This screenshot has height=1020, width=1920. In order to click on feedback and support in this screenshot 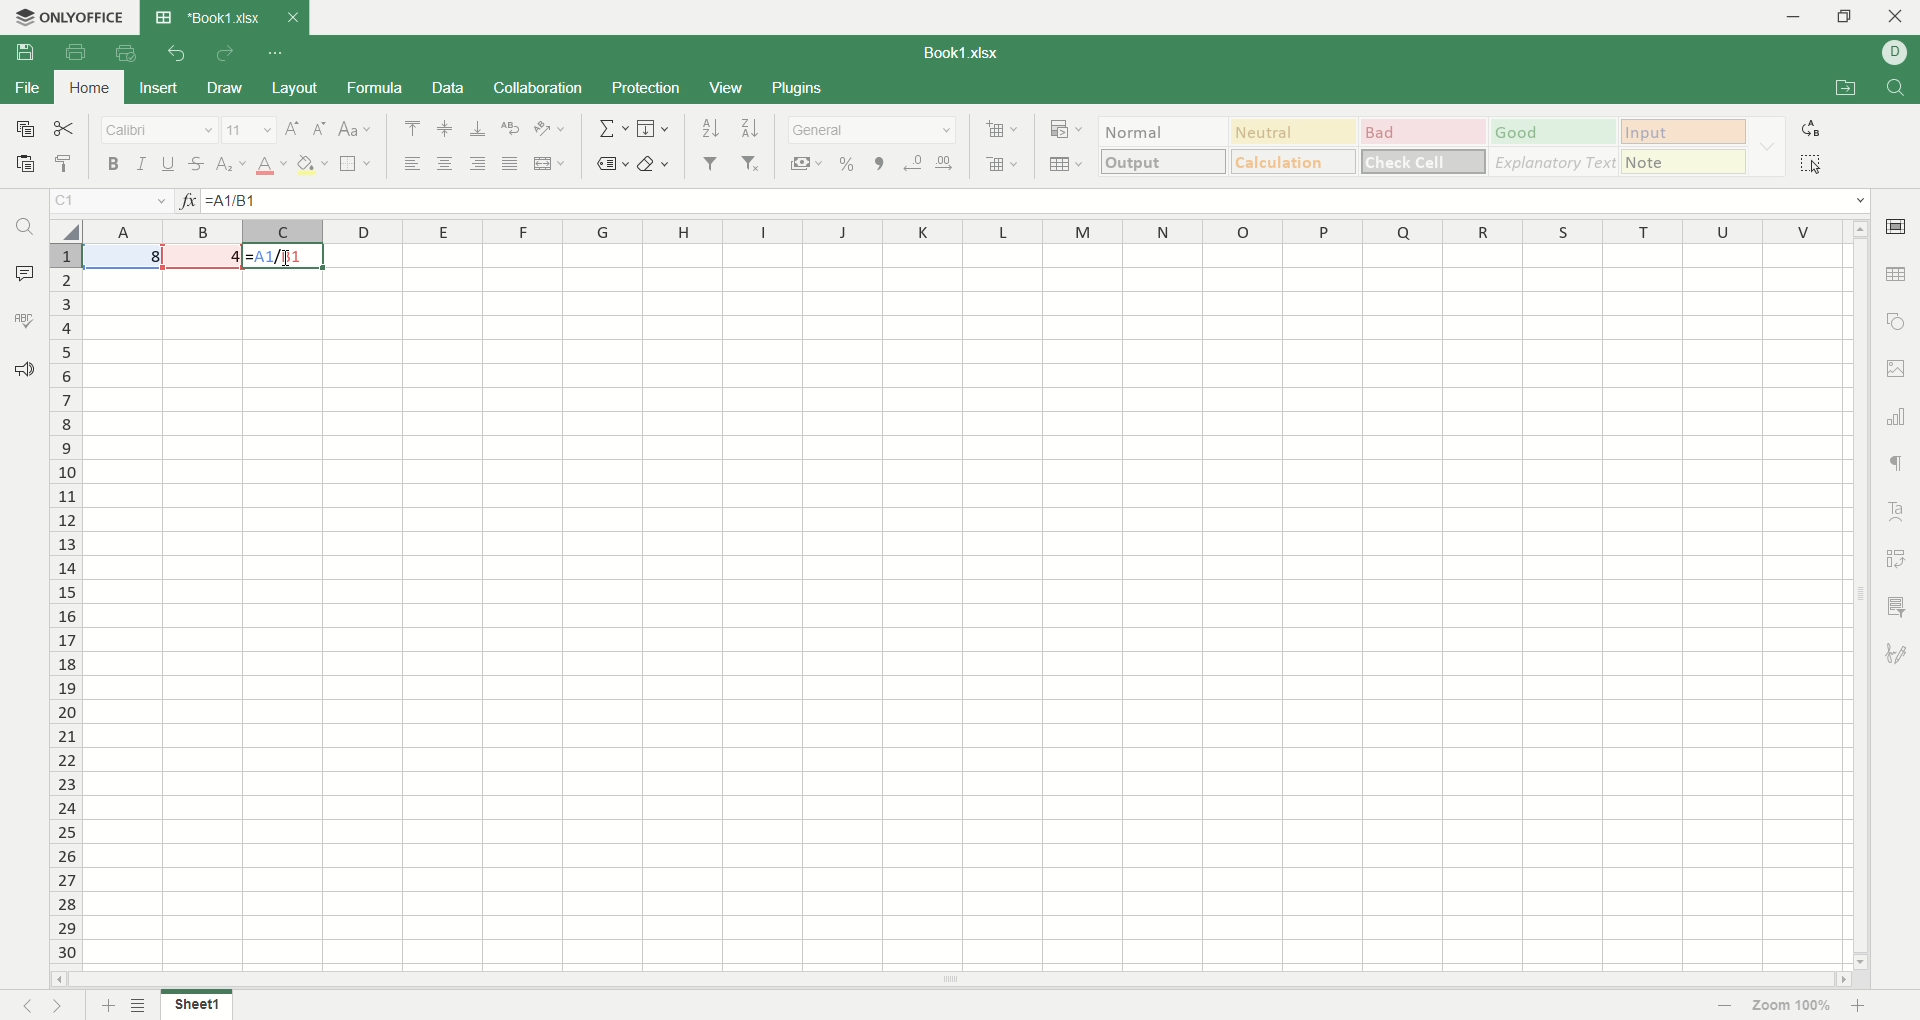, I will do `click(23, 371)`.